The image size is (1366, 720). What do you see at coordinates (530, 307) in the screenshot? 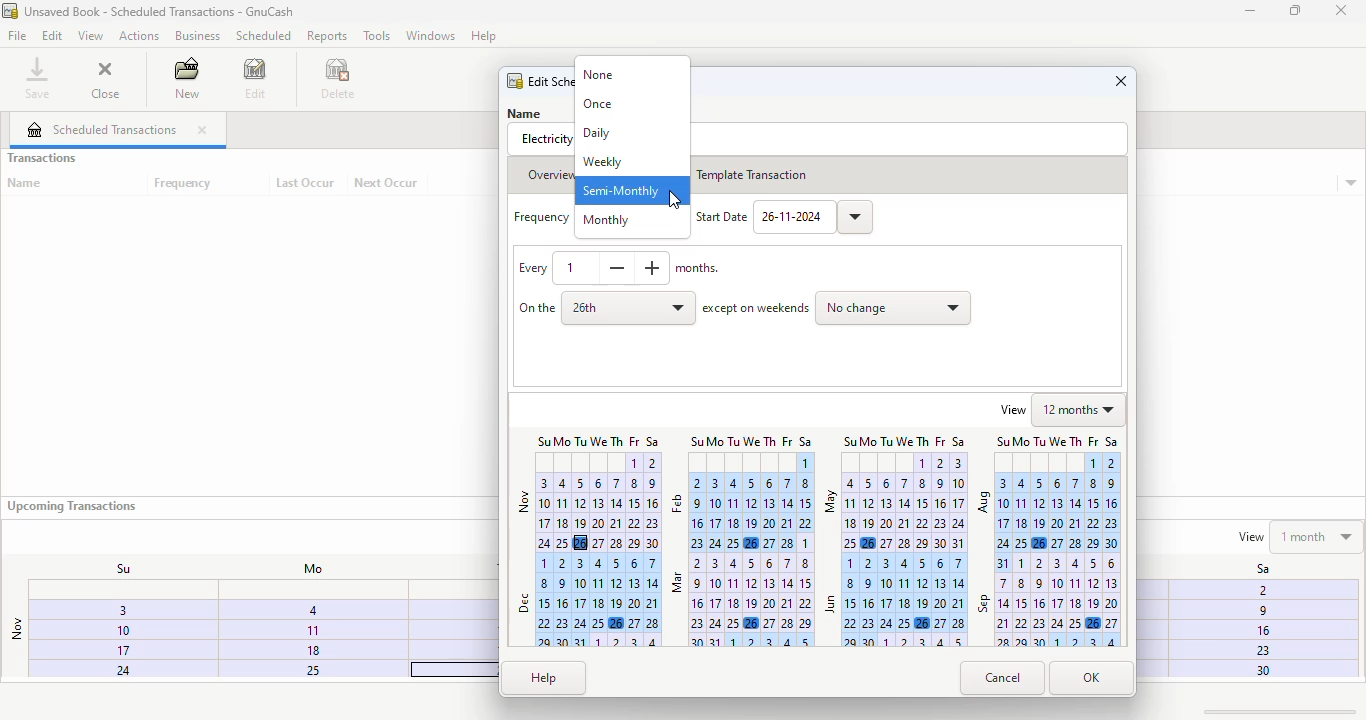
I see `on the` at bounding box center [530, 307].